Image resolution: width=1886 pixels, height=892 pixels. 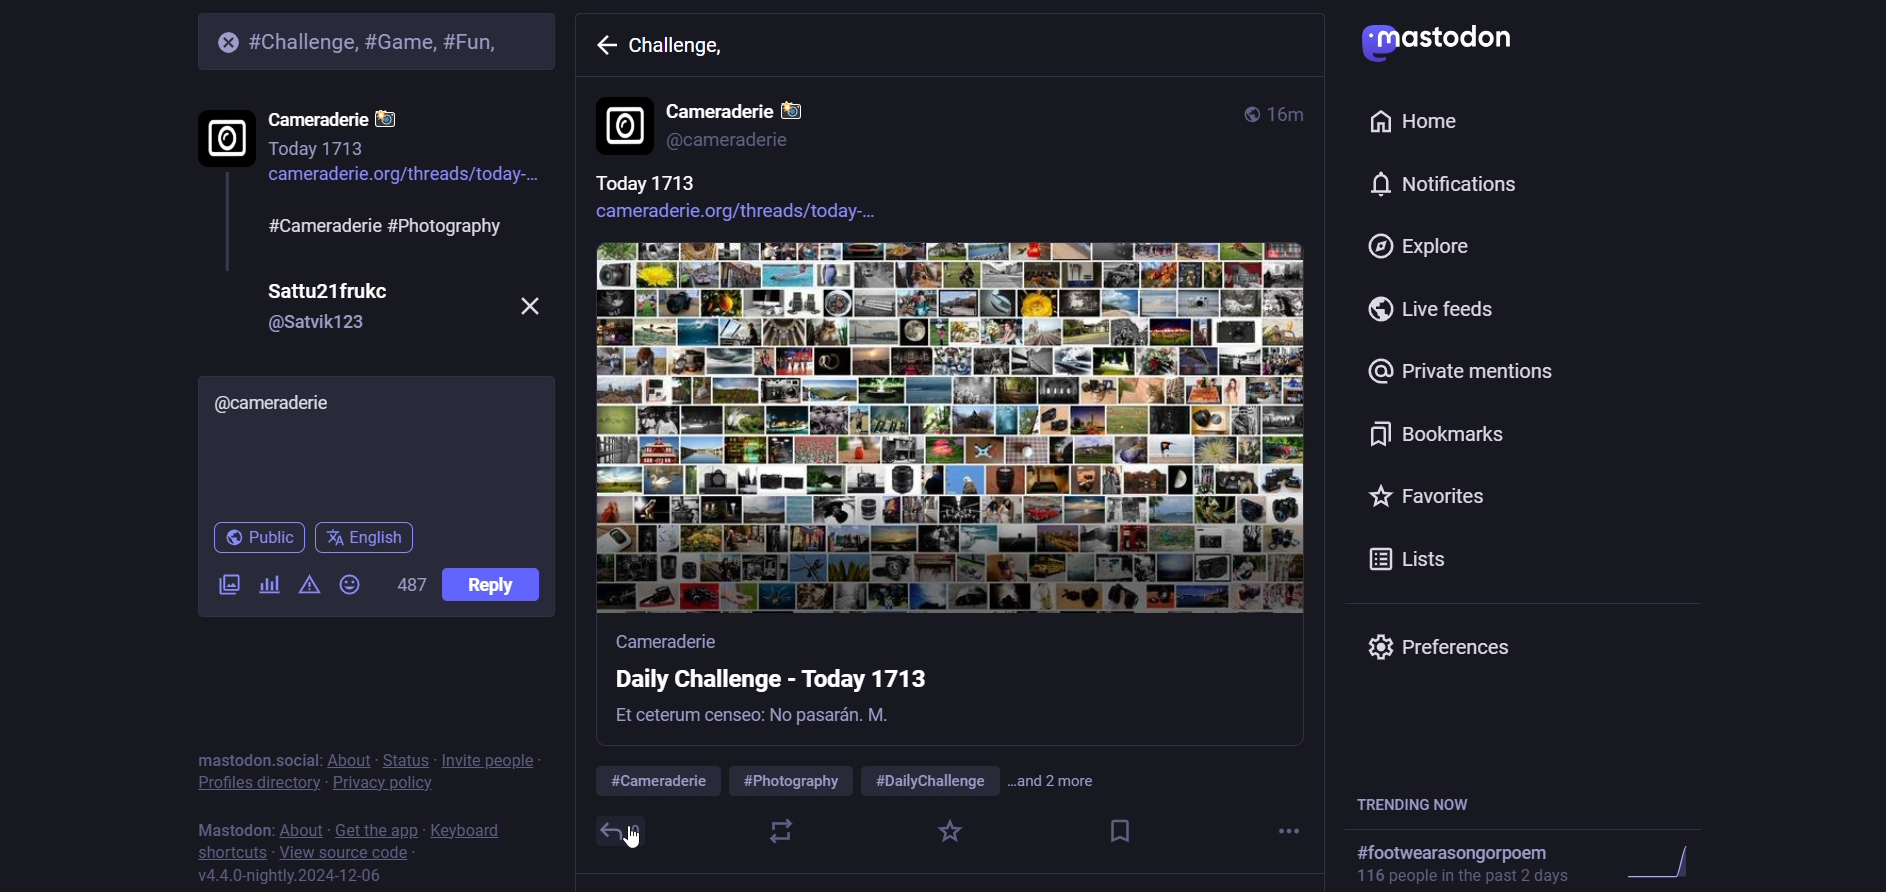 I want to click on boost, so click(x=780, y=832).